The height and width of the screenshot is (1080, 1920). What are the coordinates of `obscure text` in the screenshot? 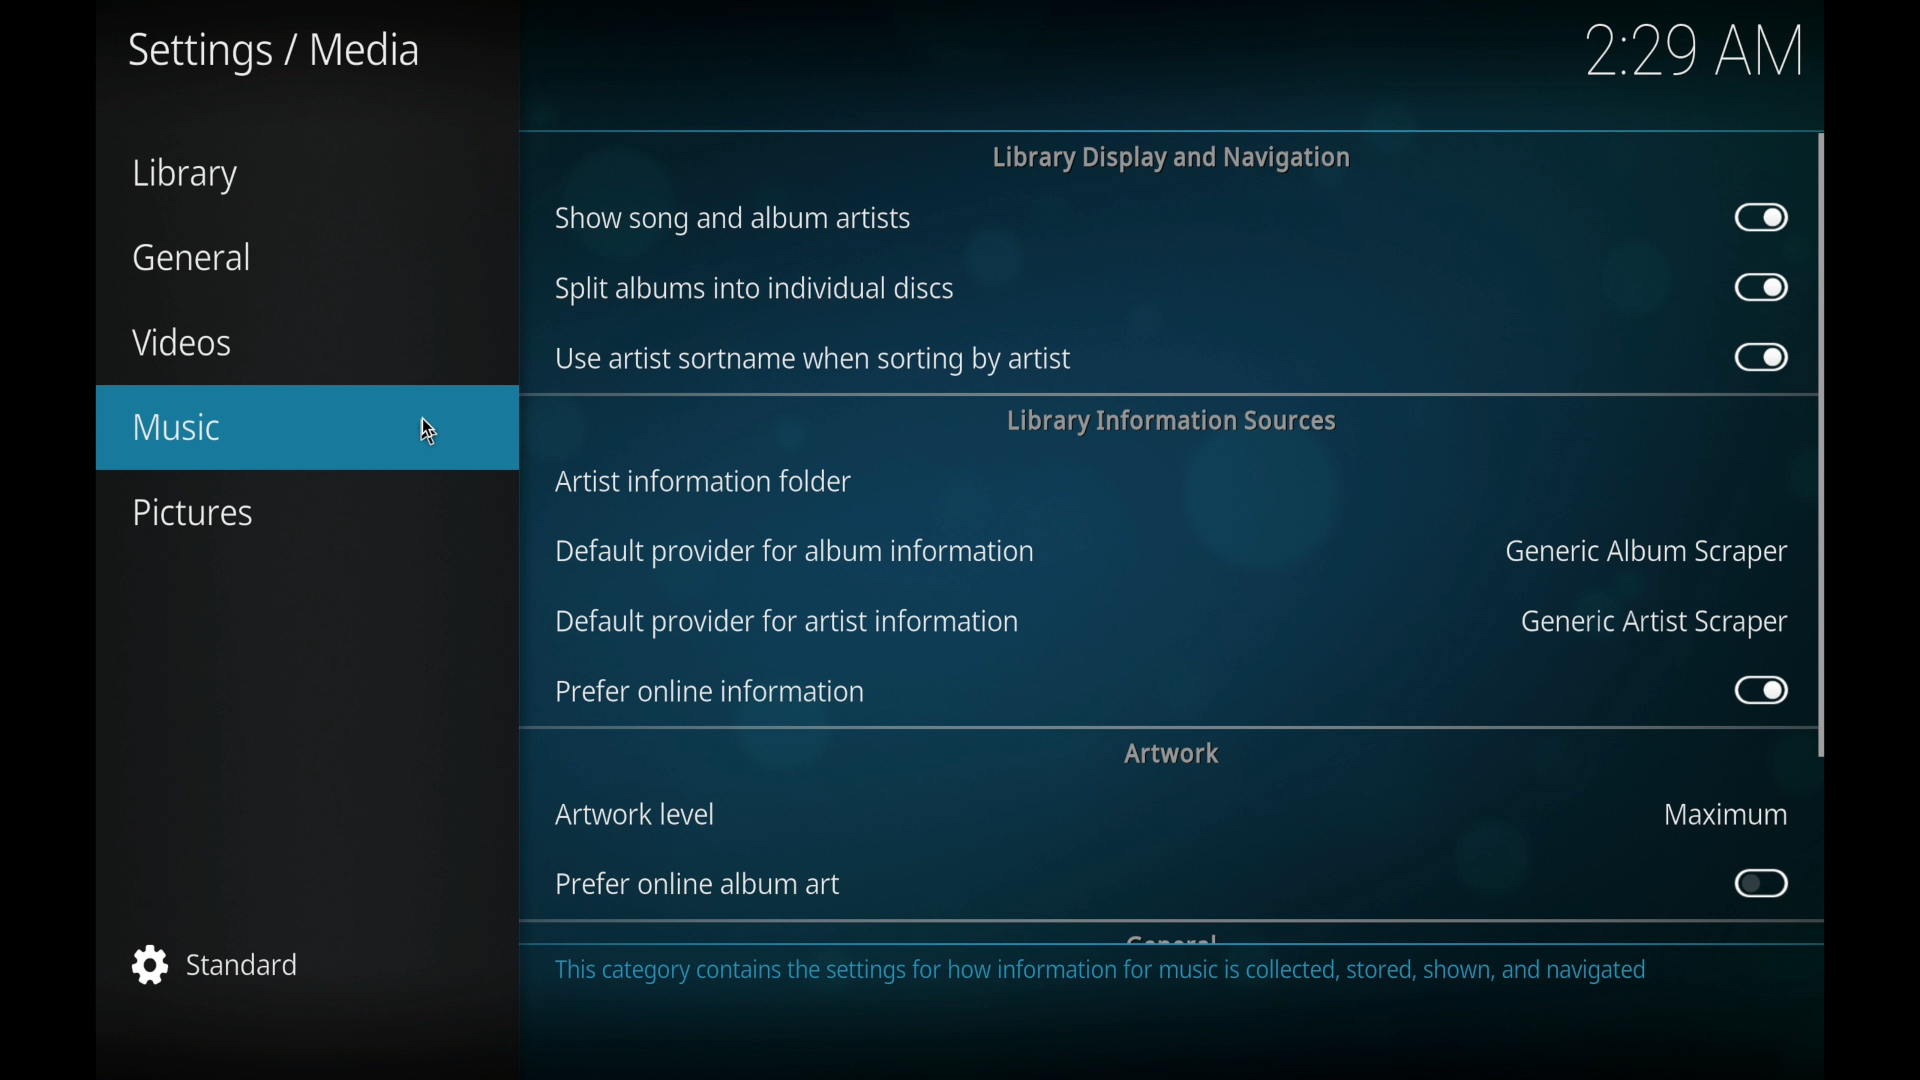 It's located at (1172, 939).